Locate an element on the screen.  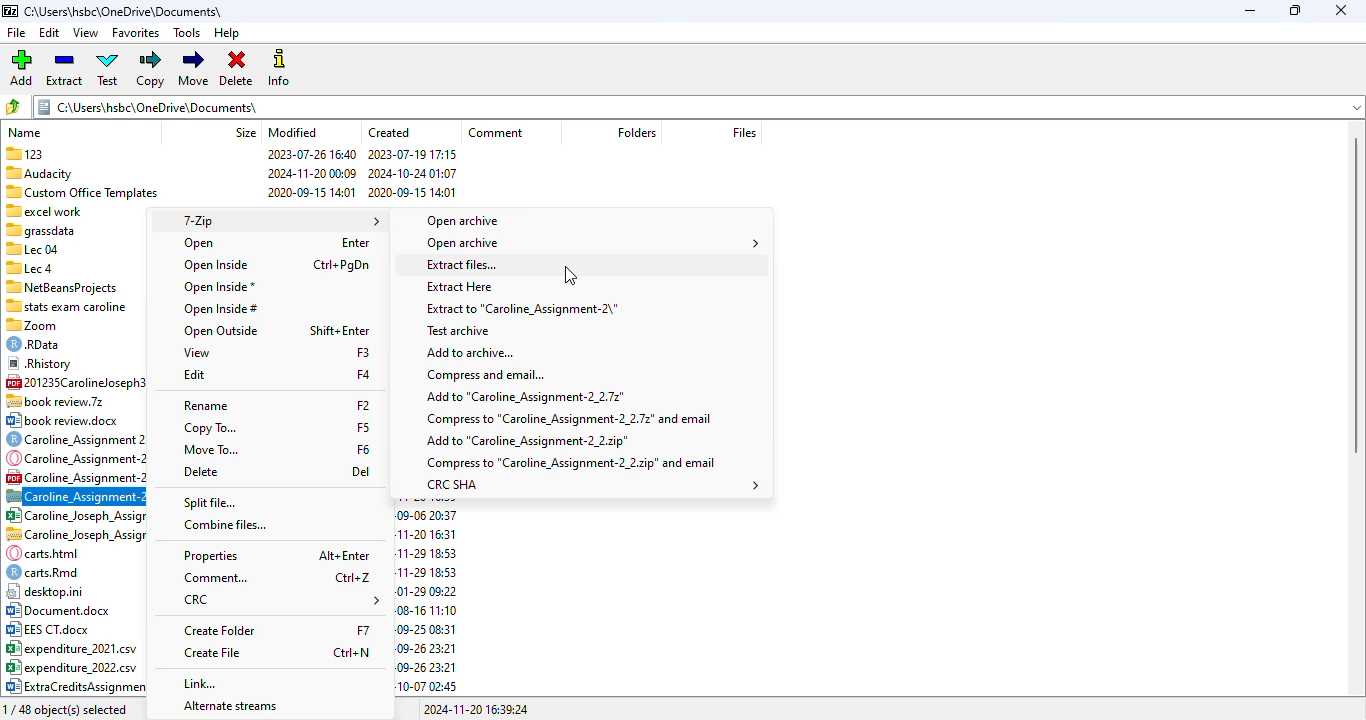
move to is located at coordinates (212, 450).